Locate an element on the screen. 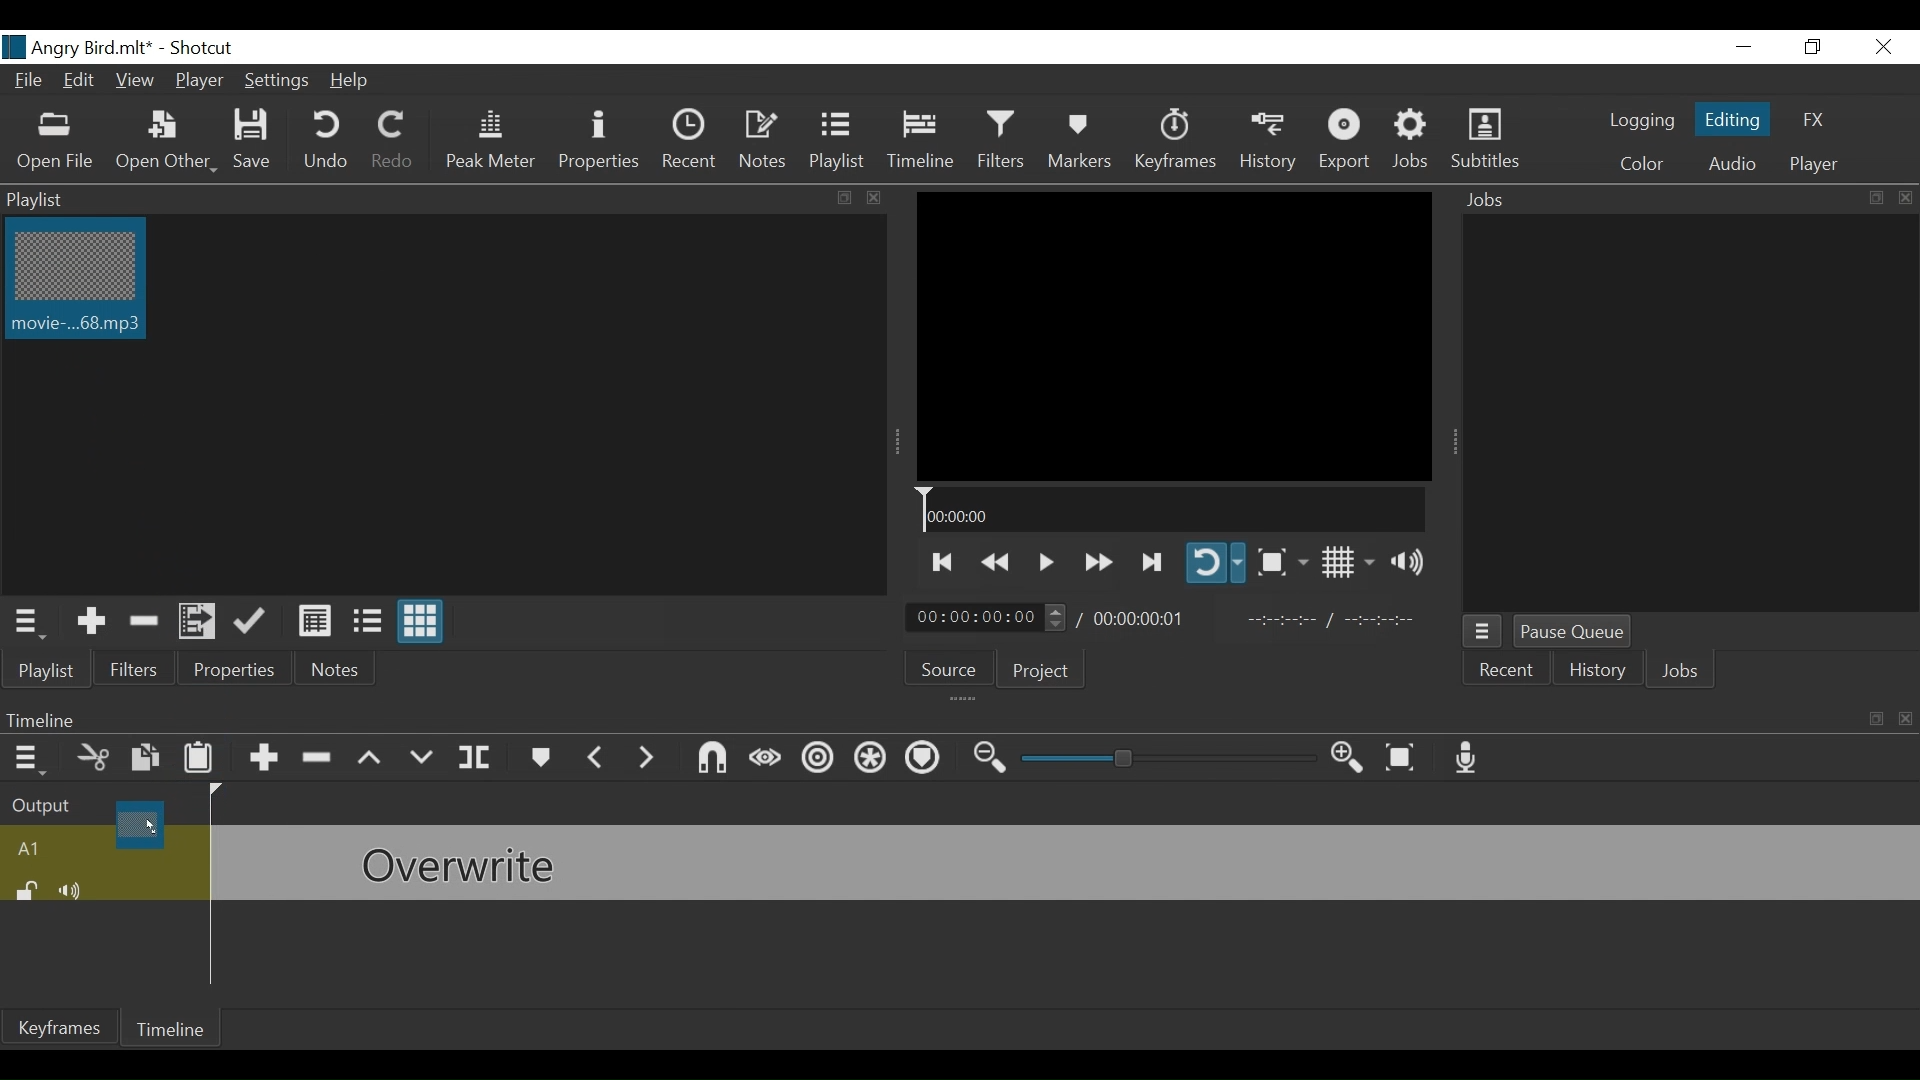 The width and height of the screenshot is (1920, 1080). Toggle display grid on player is located at coordinates (1347, 564).